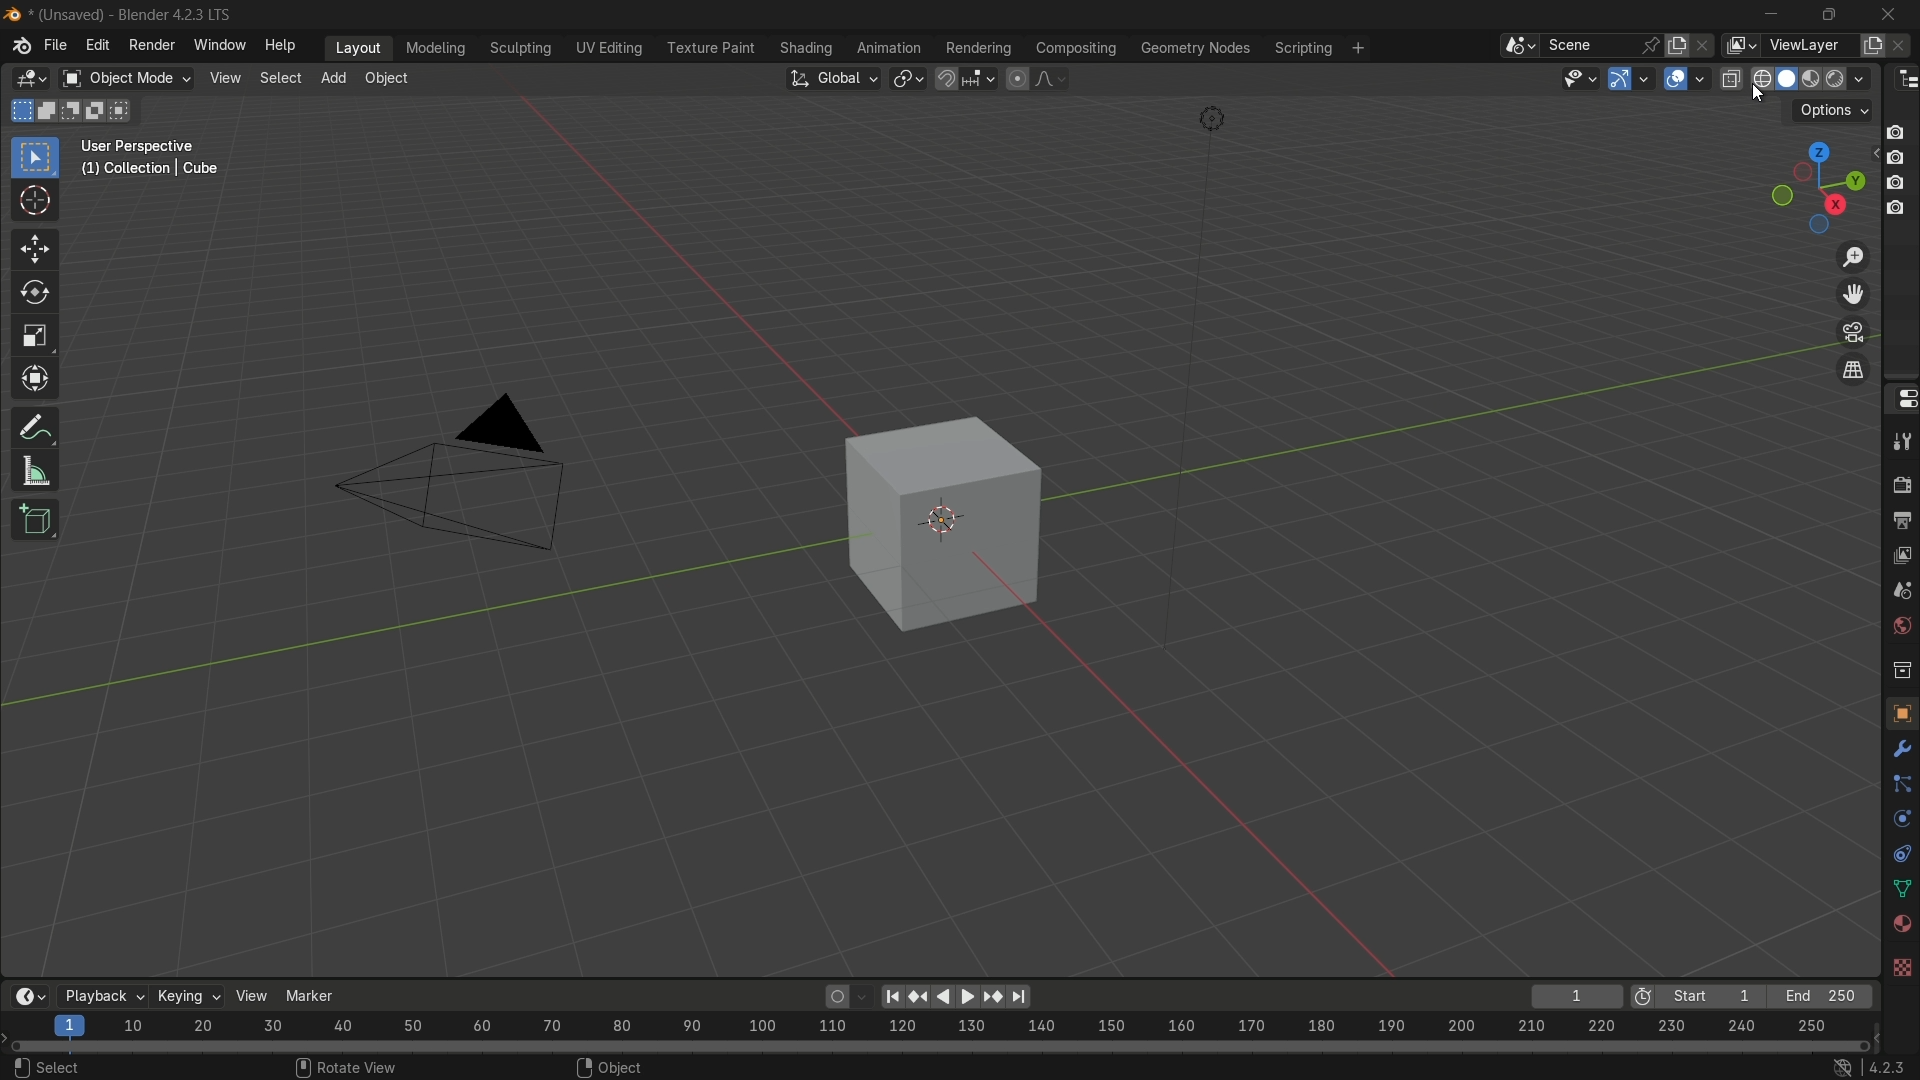 The width and height of the screenshot is (1920, 1080). Describe the element at coordinates (1902, 401) in the screenshot. I see `properties` at that location.